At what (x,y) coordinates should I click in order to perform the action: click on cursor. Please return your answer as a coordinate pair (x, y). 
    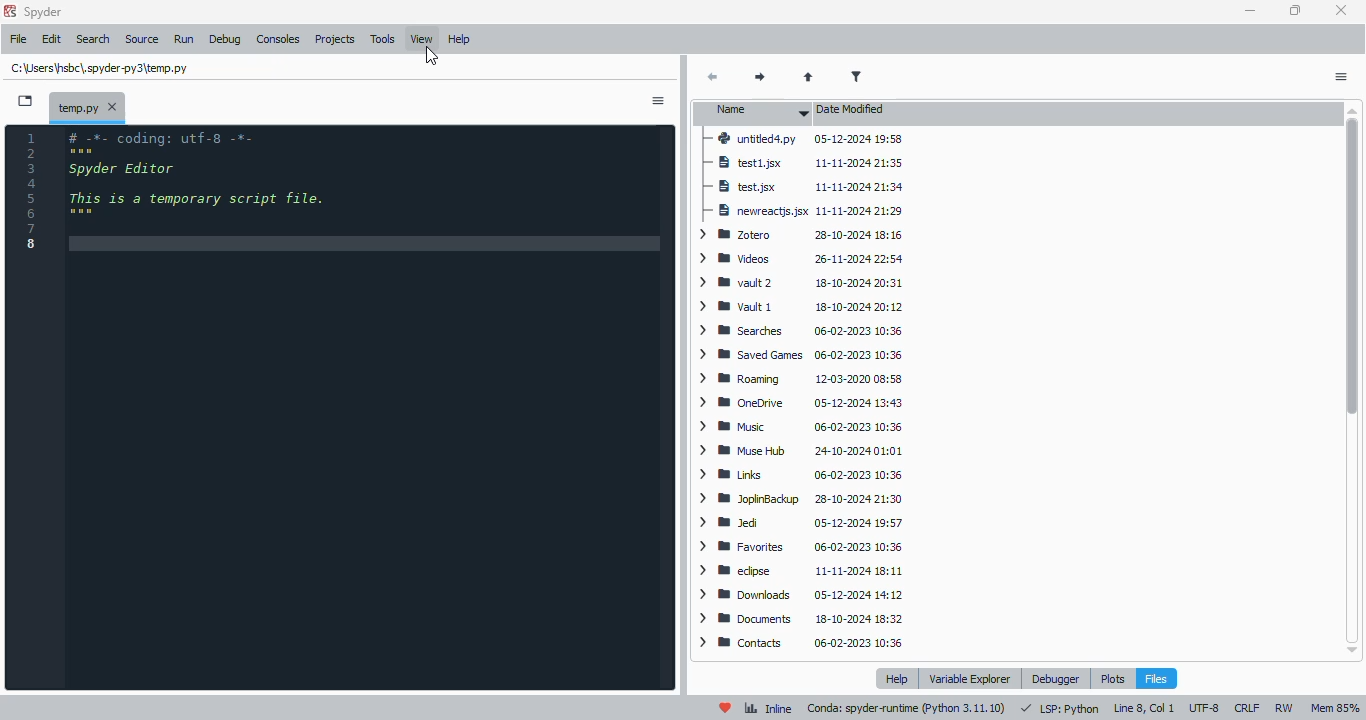
    Looking at the image, I should click on (431, 55).